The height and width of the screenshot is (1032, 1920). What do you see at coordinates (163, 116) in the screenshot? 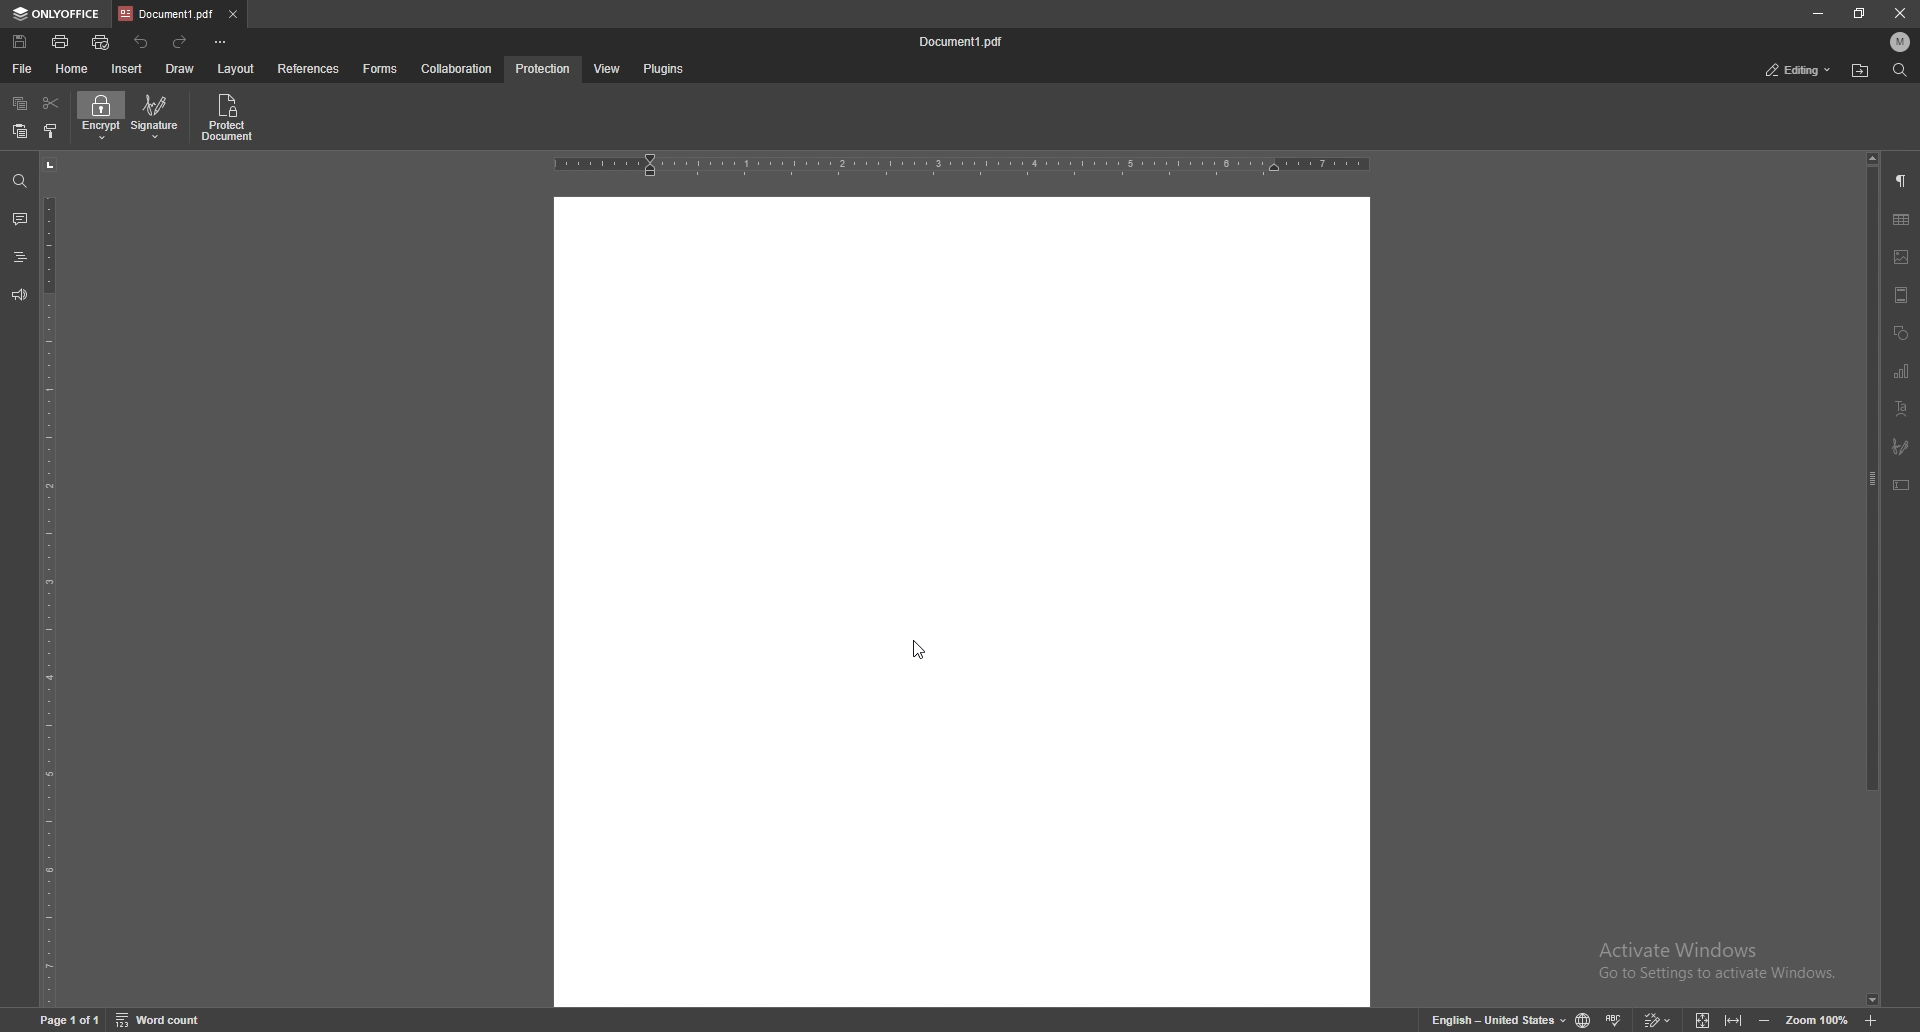
I see `signature` at bounding box center [163, 116].